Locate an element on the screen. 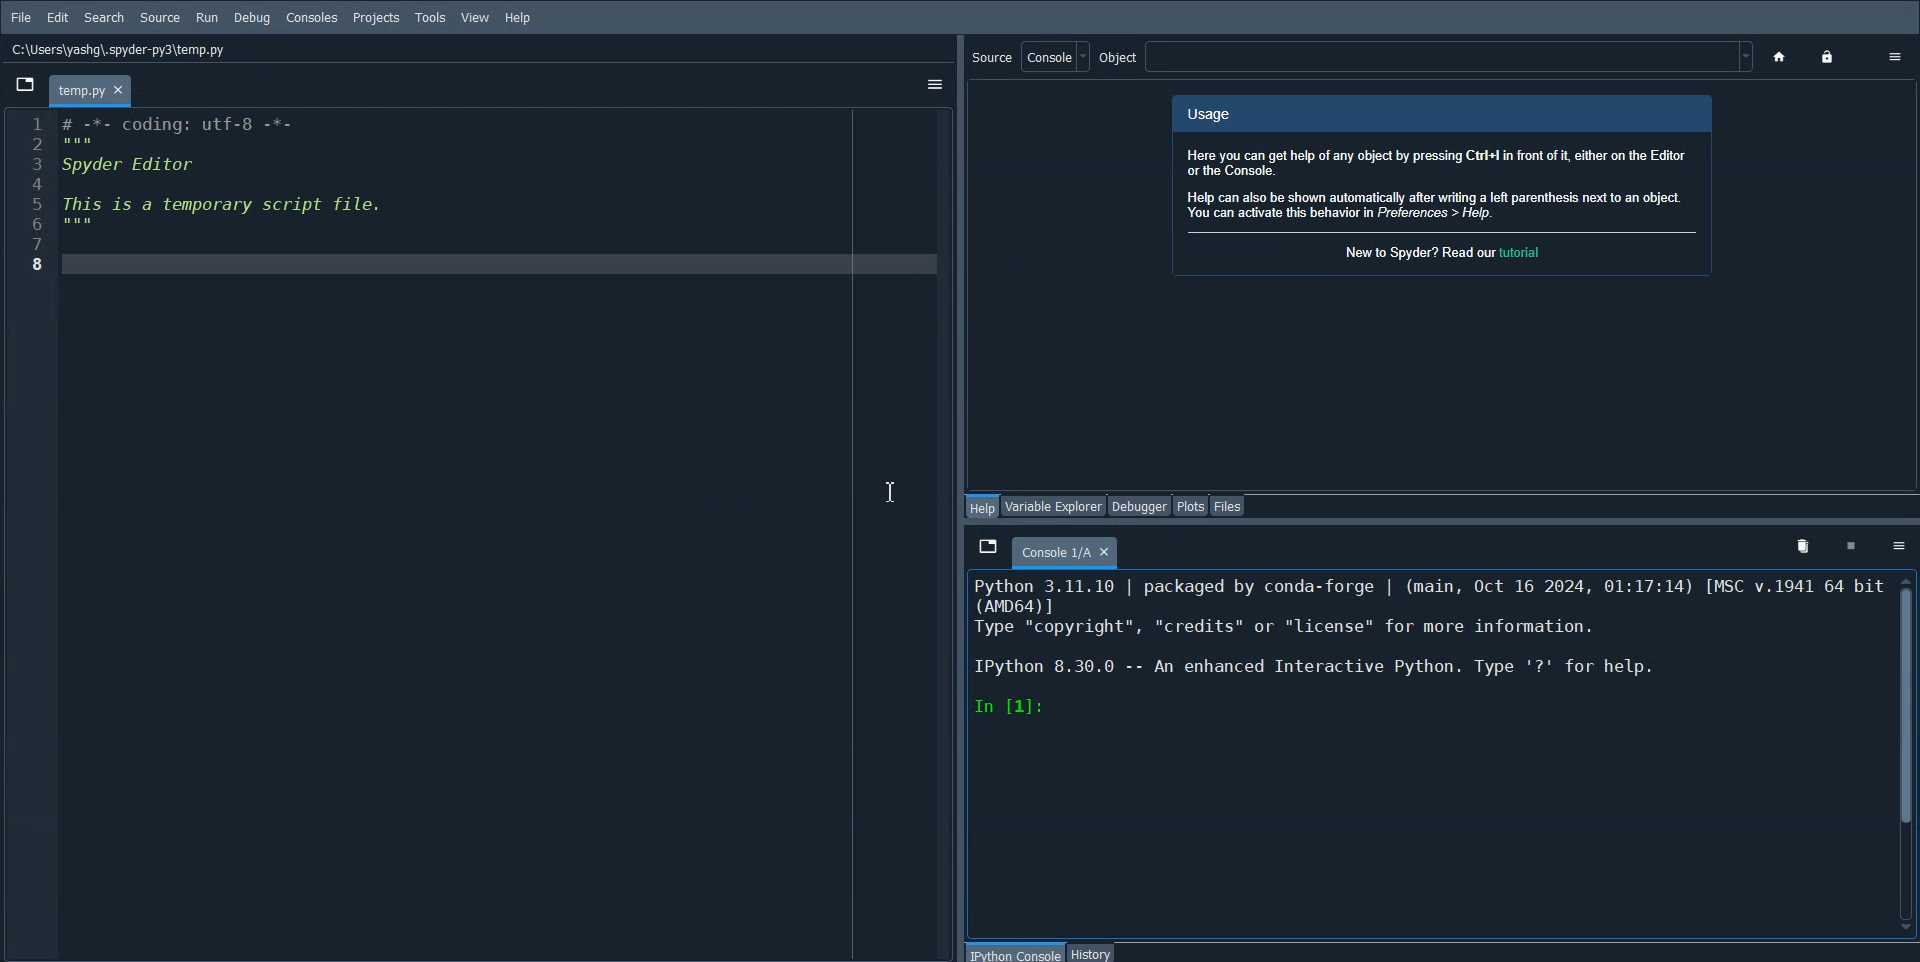 The height and width of the screenshot is (962, 1920). Options is located at coordinates (1899, 545).